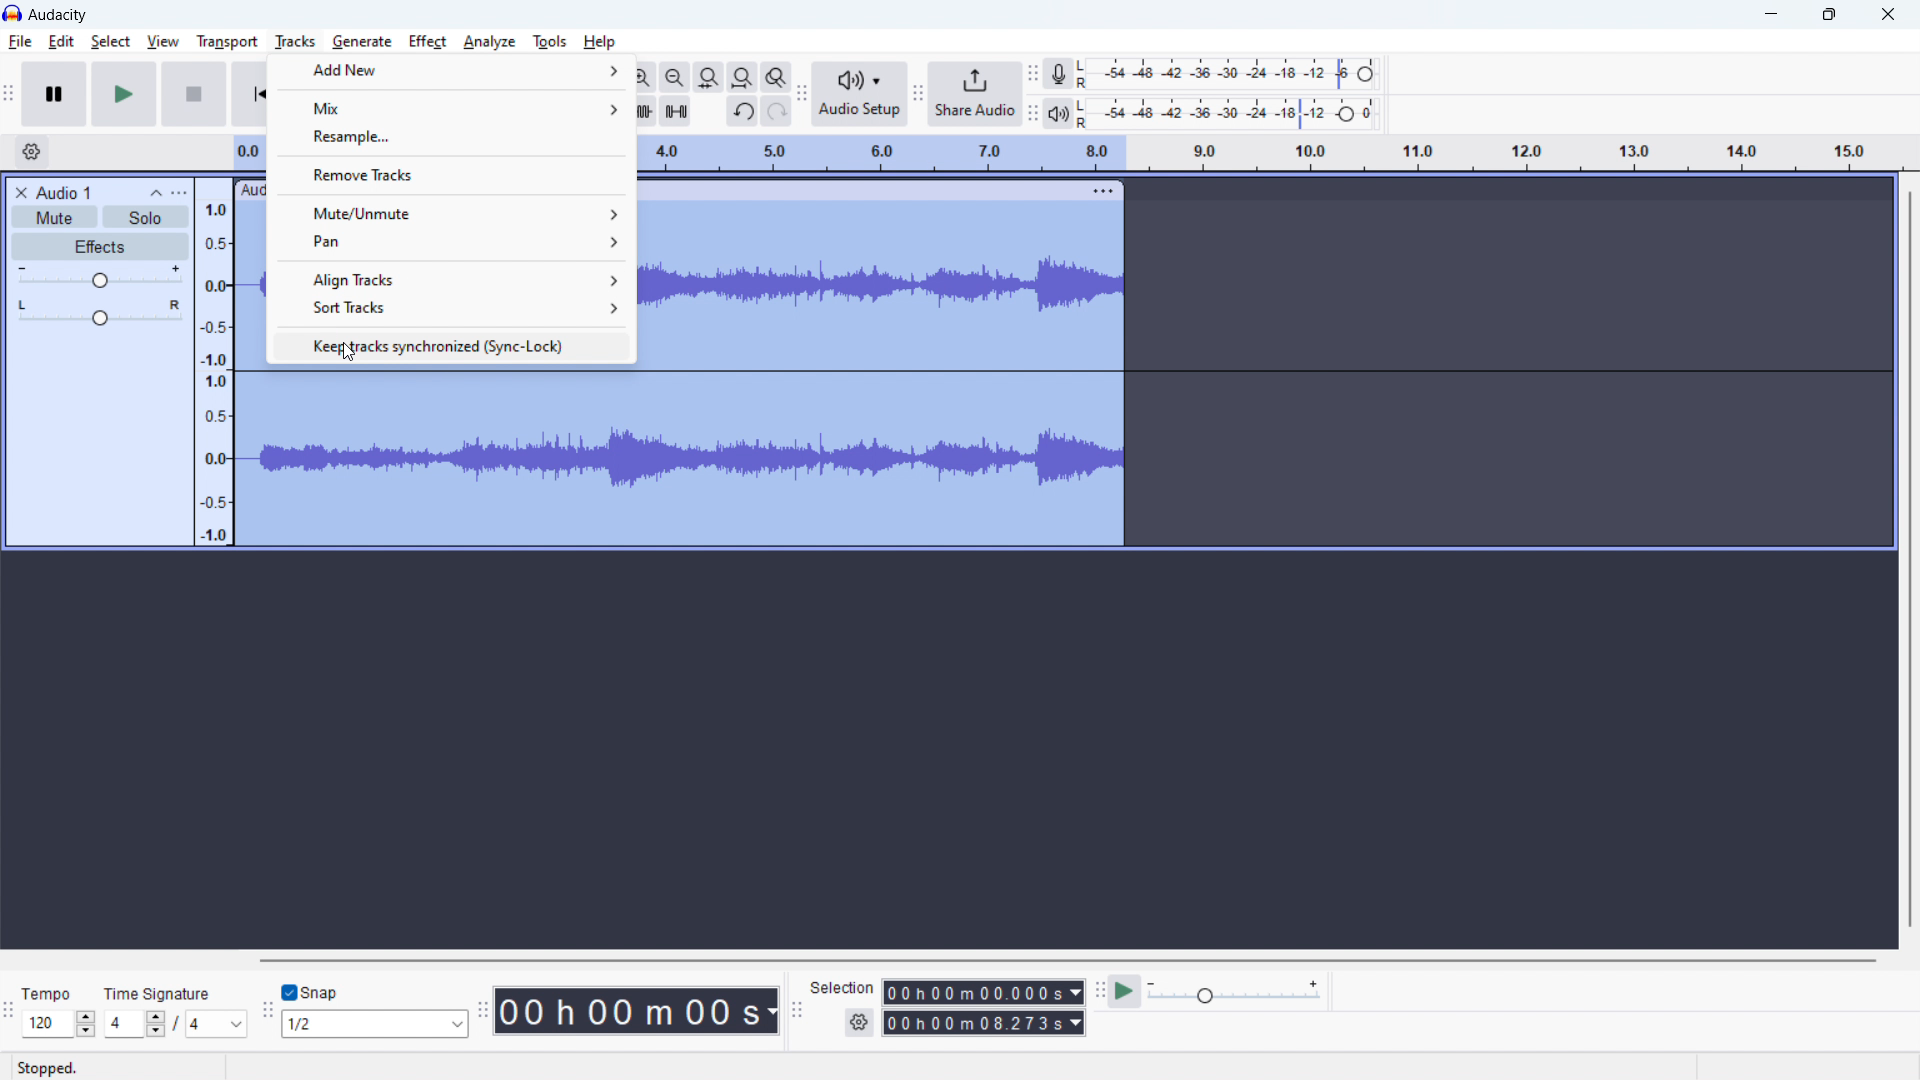 The height and width of the screenshot is (1080, 1920). Describe the element at coordinates (374, 1023) in the screenshot. I see `select snapping` at that location.